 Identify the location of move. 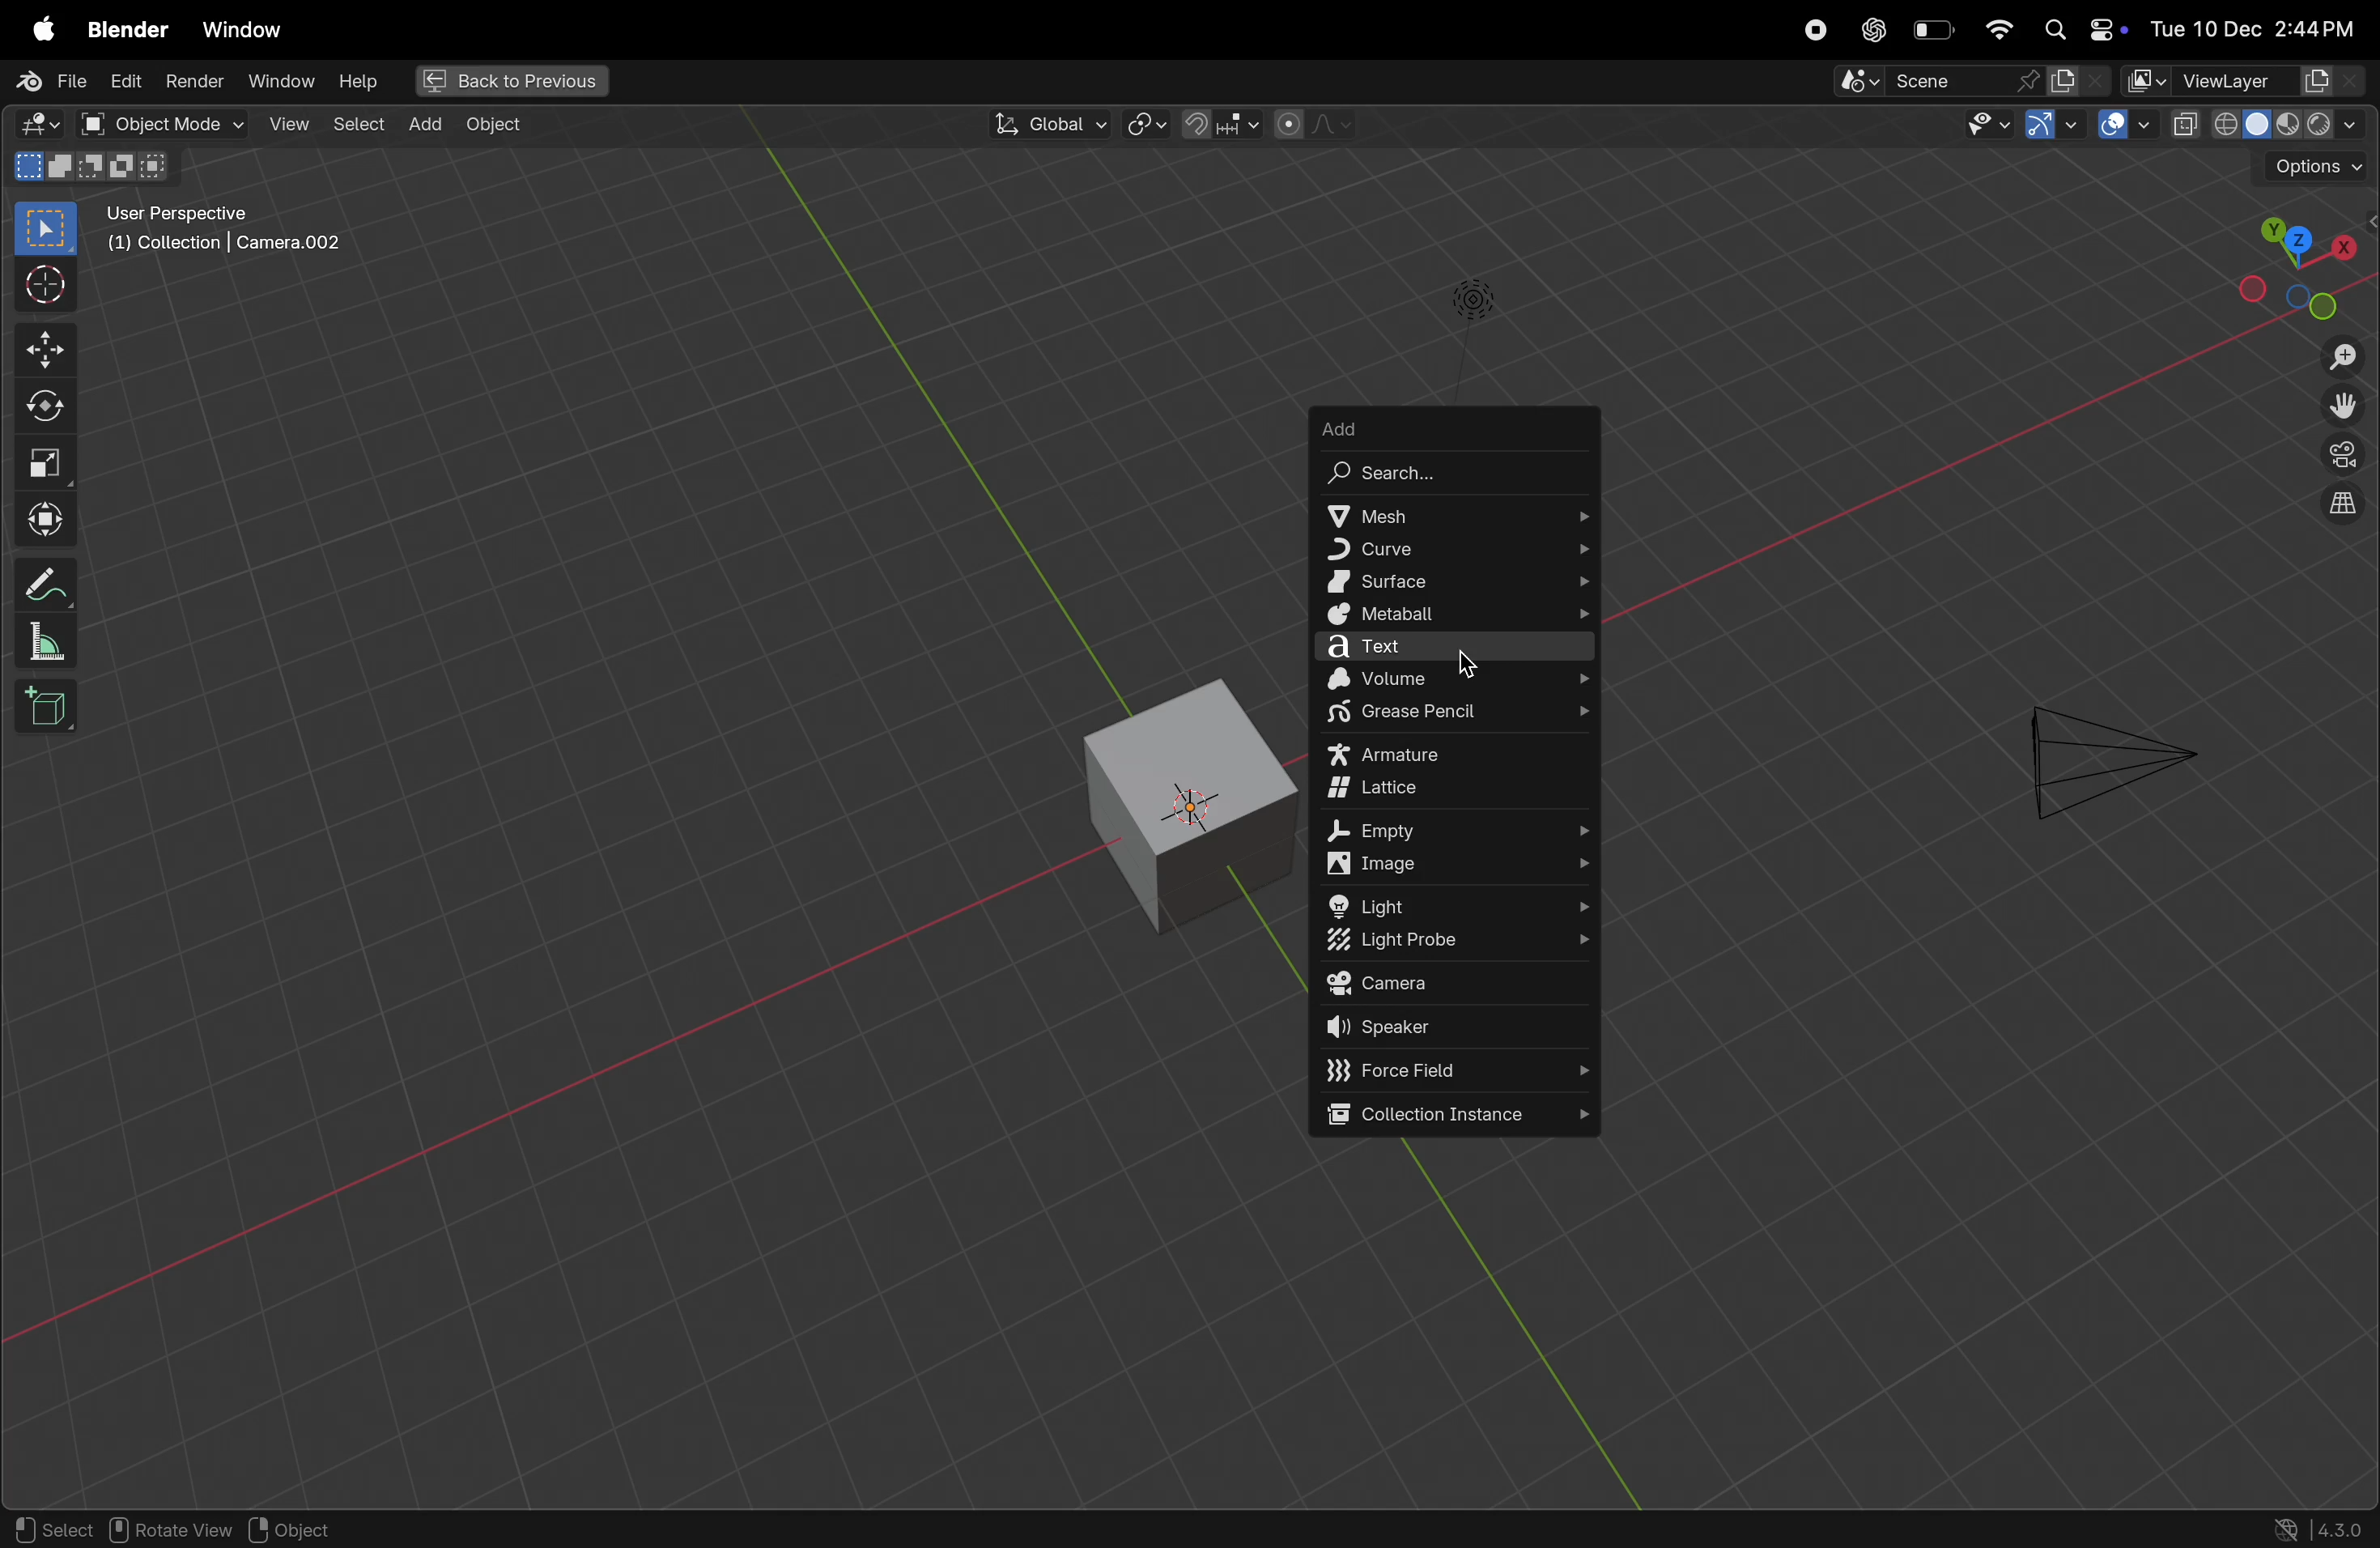
(39, 346).